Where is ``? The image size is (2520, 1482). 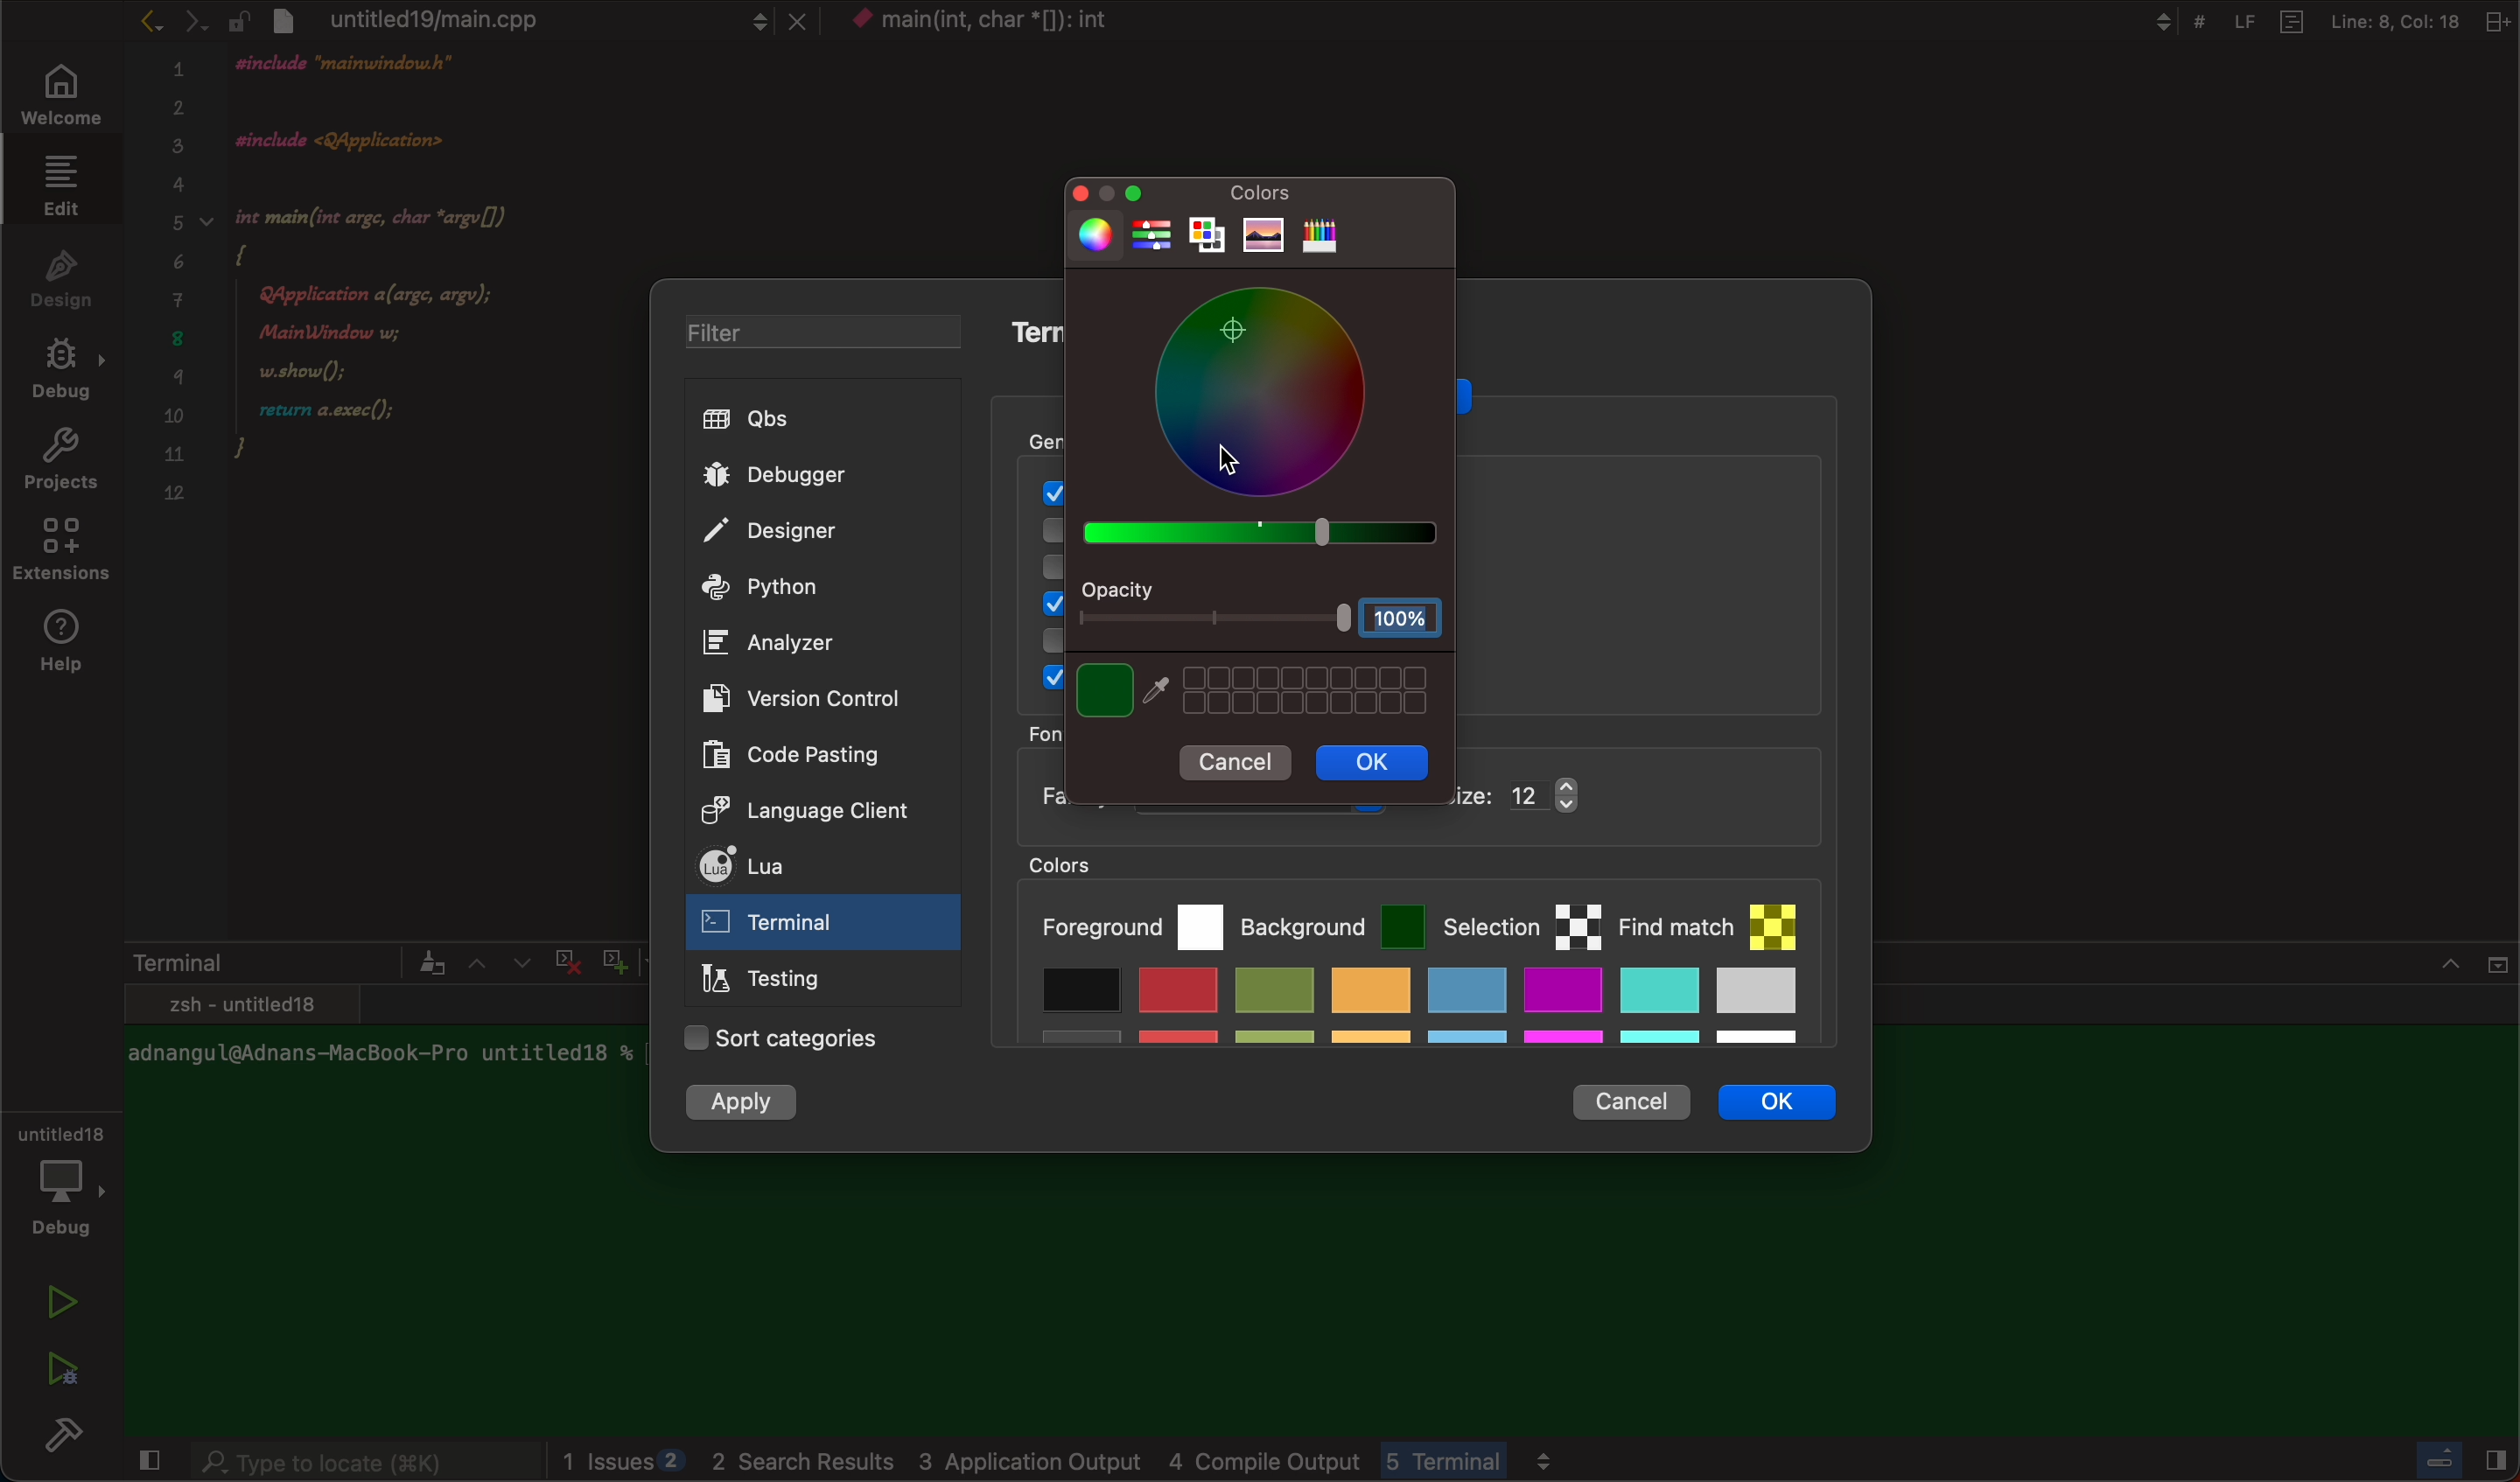
 is located at coordinates (1016, 23).